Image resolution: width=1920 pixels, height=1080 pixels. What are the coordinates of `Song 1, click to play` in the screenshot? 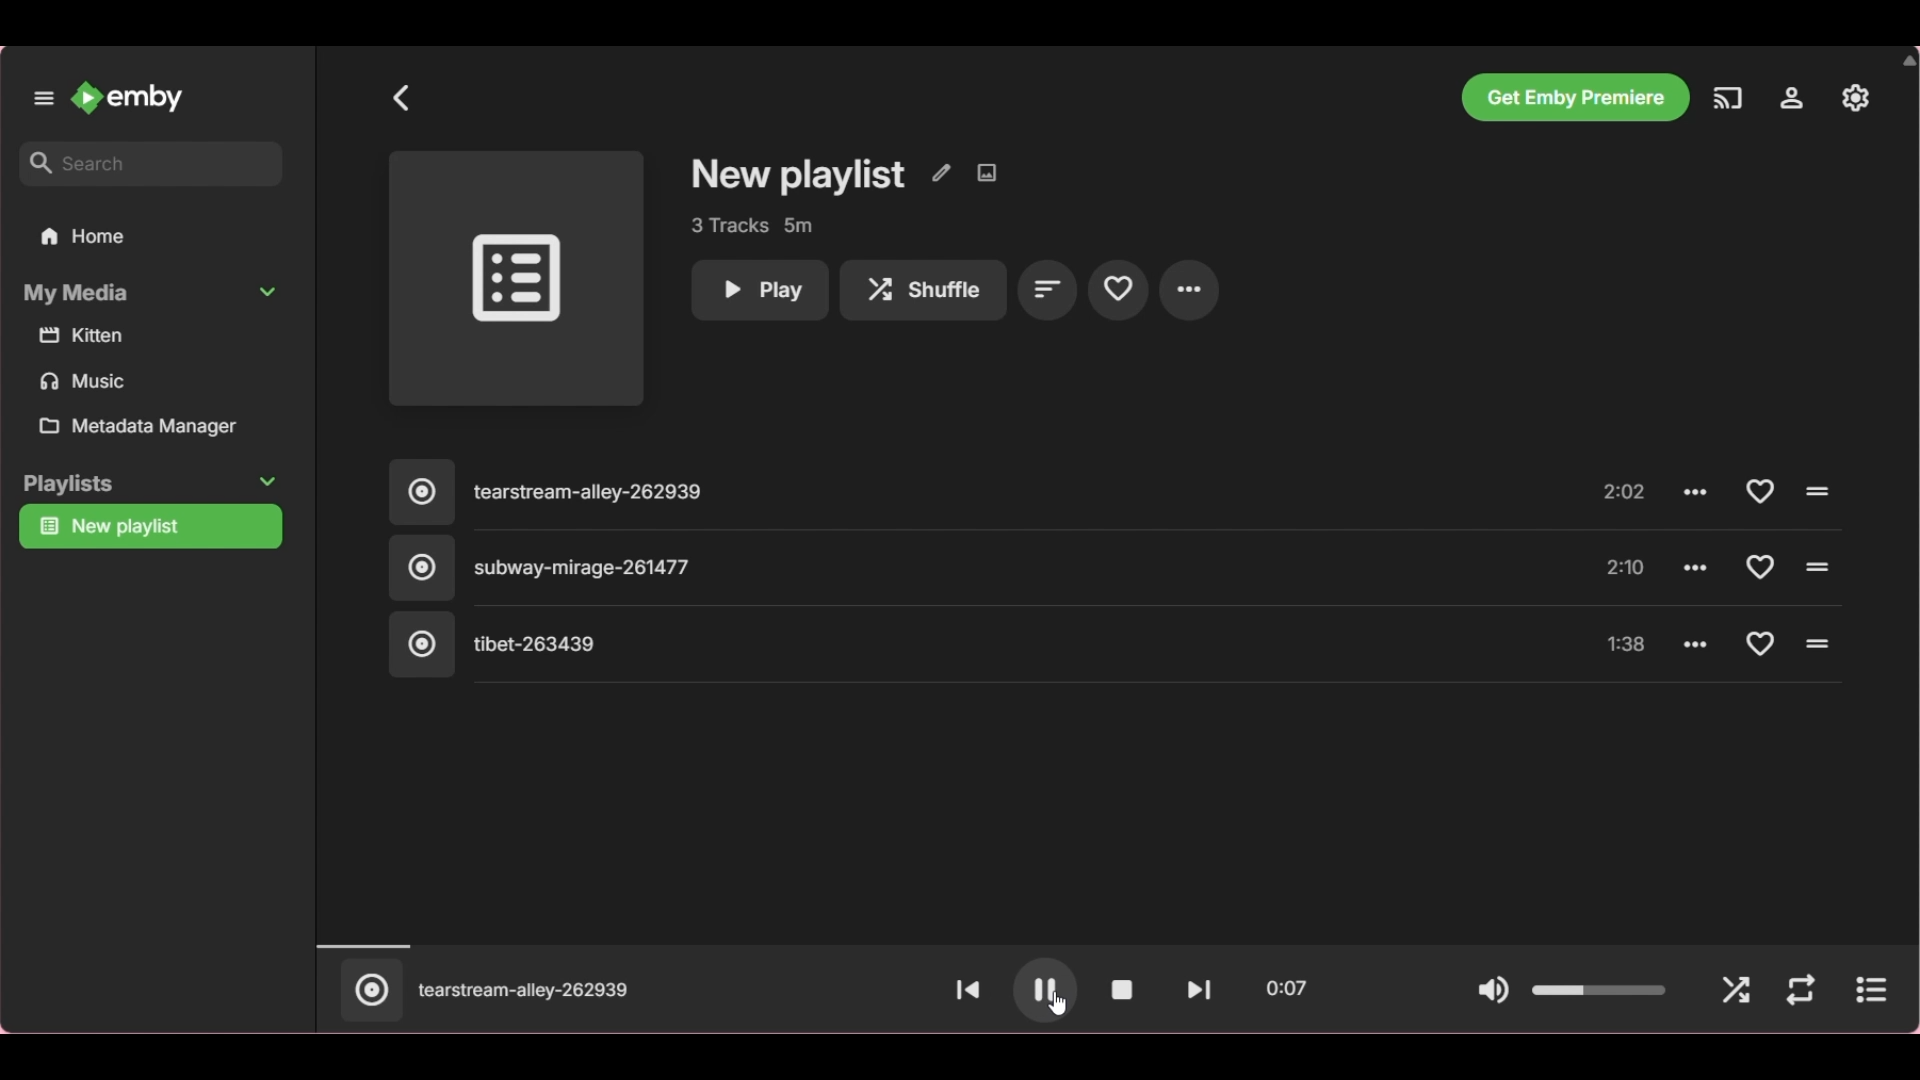 It's located at (951, 494).